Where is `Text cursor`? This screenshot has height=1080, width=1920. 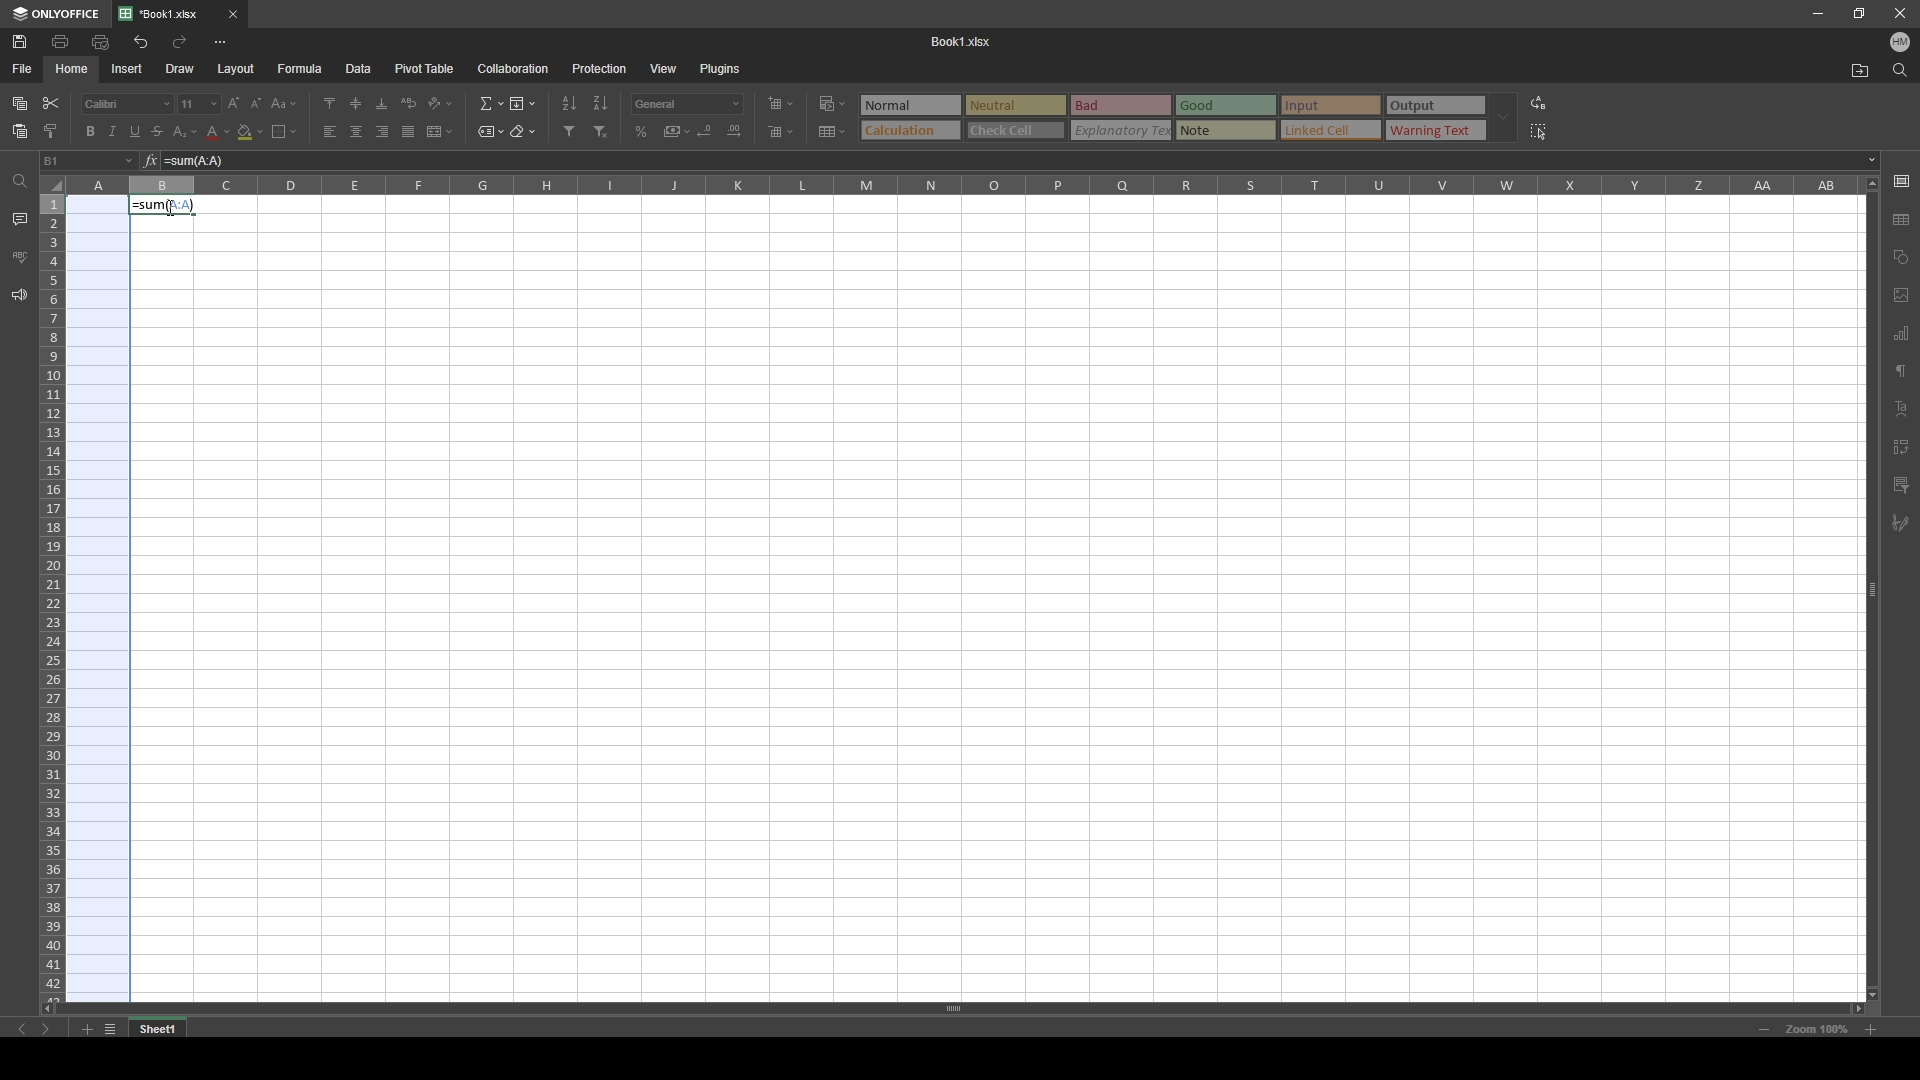 Text cursor is located at coordinates (168, 209).